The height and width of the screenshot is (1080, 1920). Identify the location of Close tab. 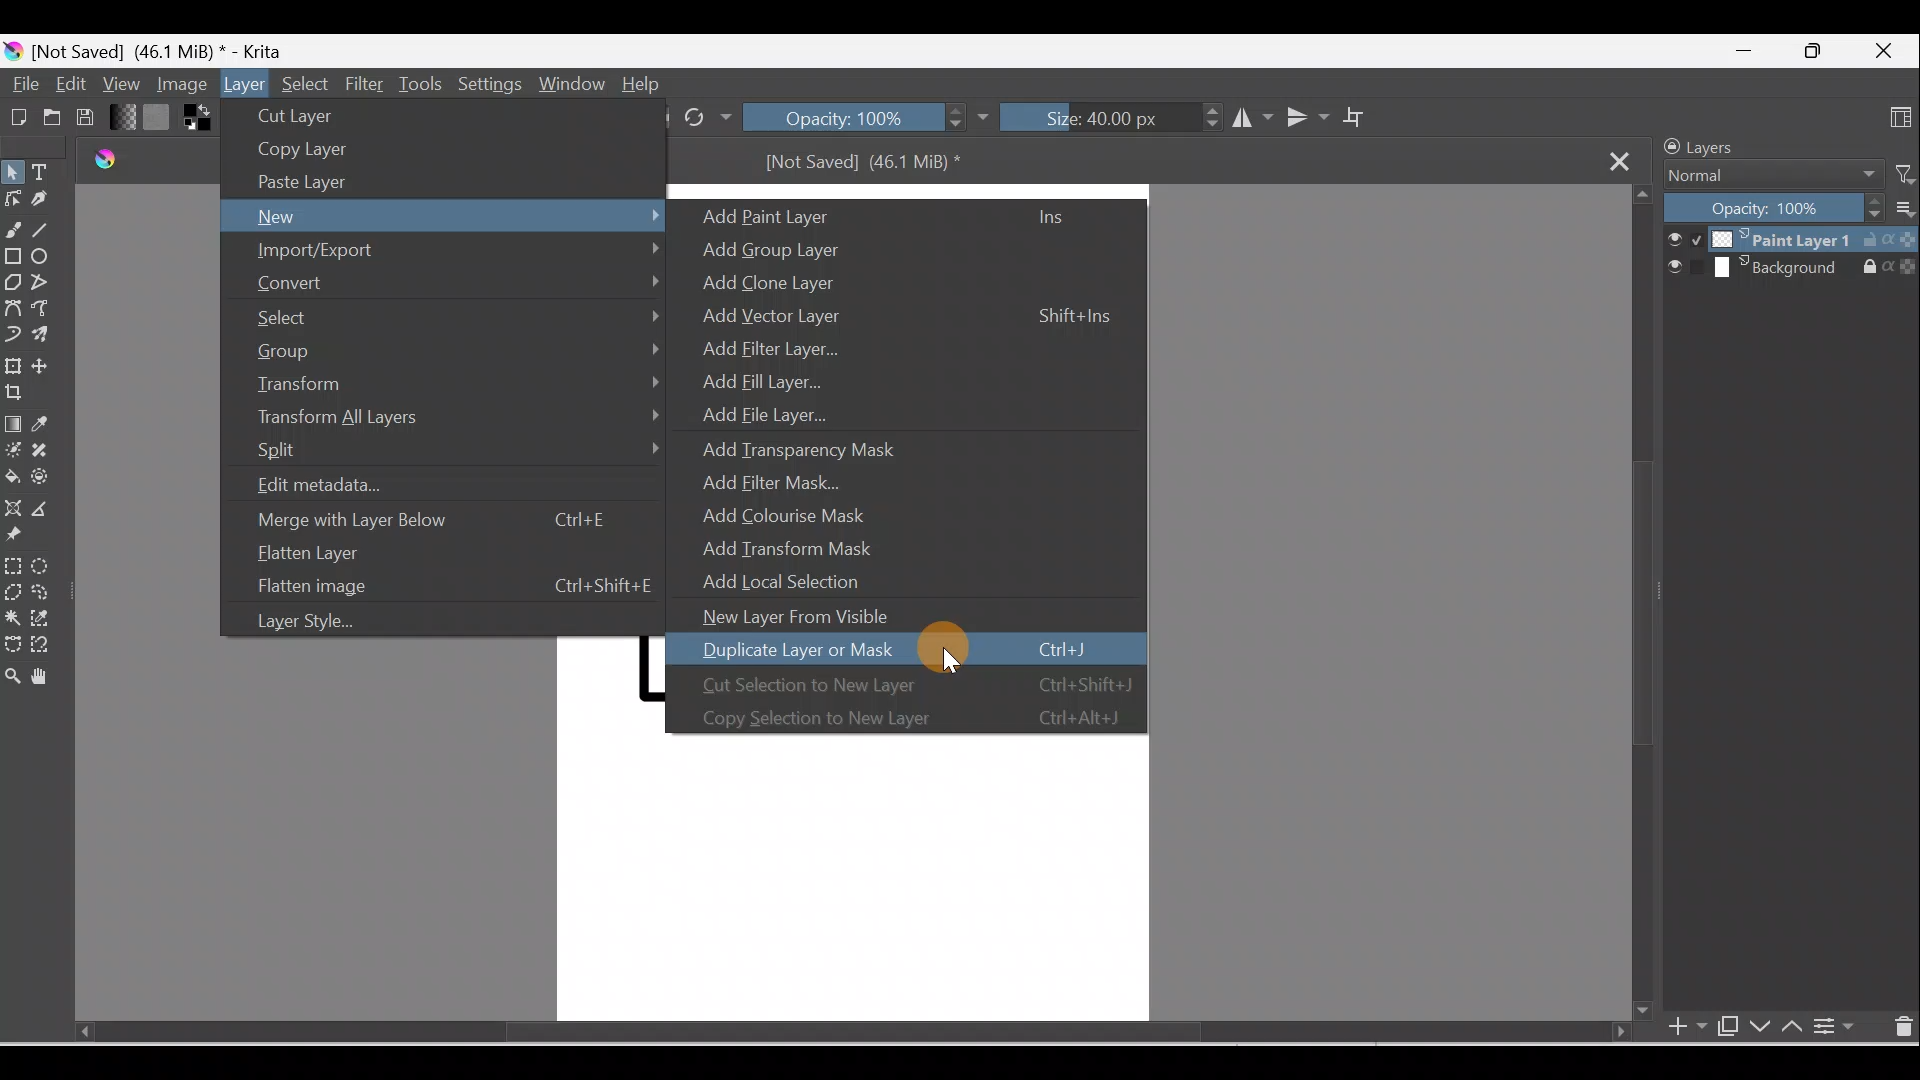
(1625, 161).